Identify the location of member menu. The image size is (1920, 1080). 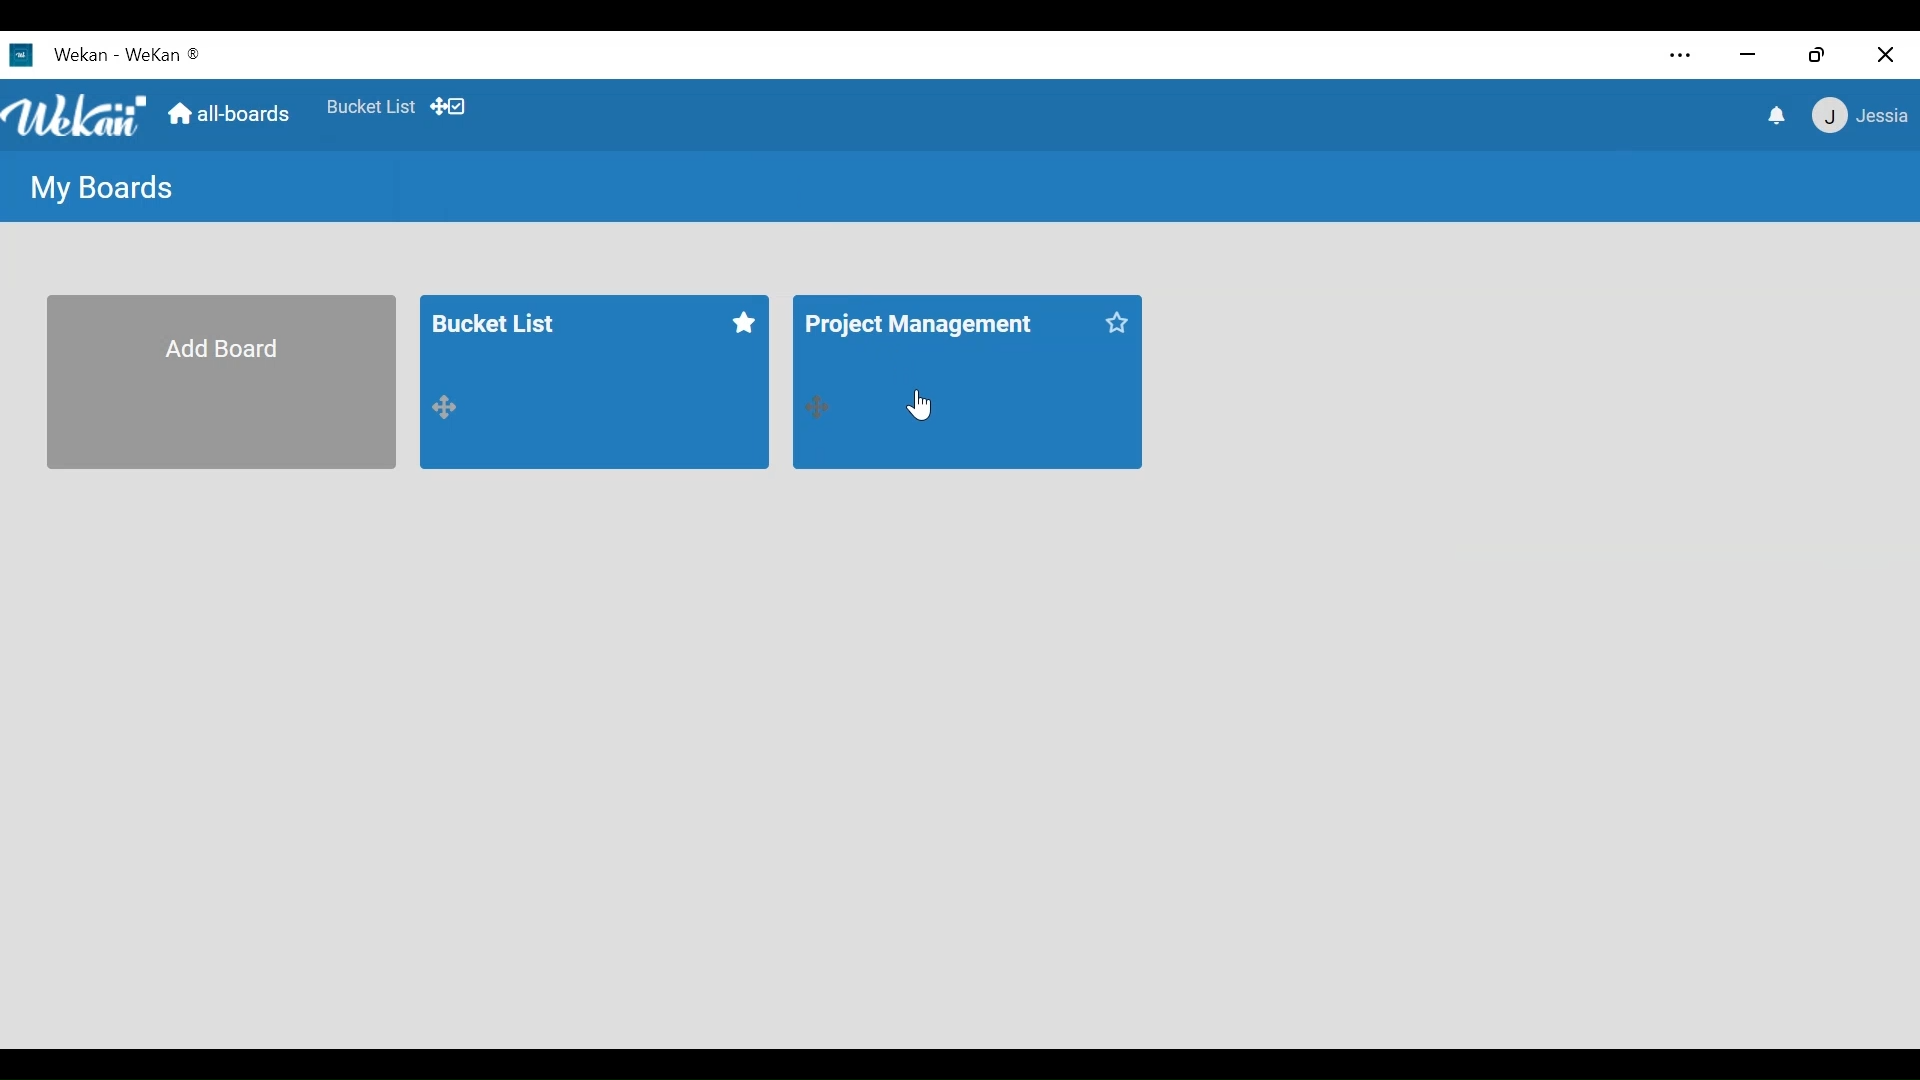
(1859, 116).